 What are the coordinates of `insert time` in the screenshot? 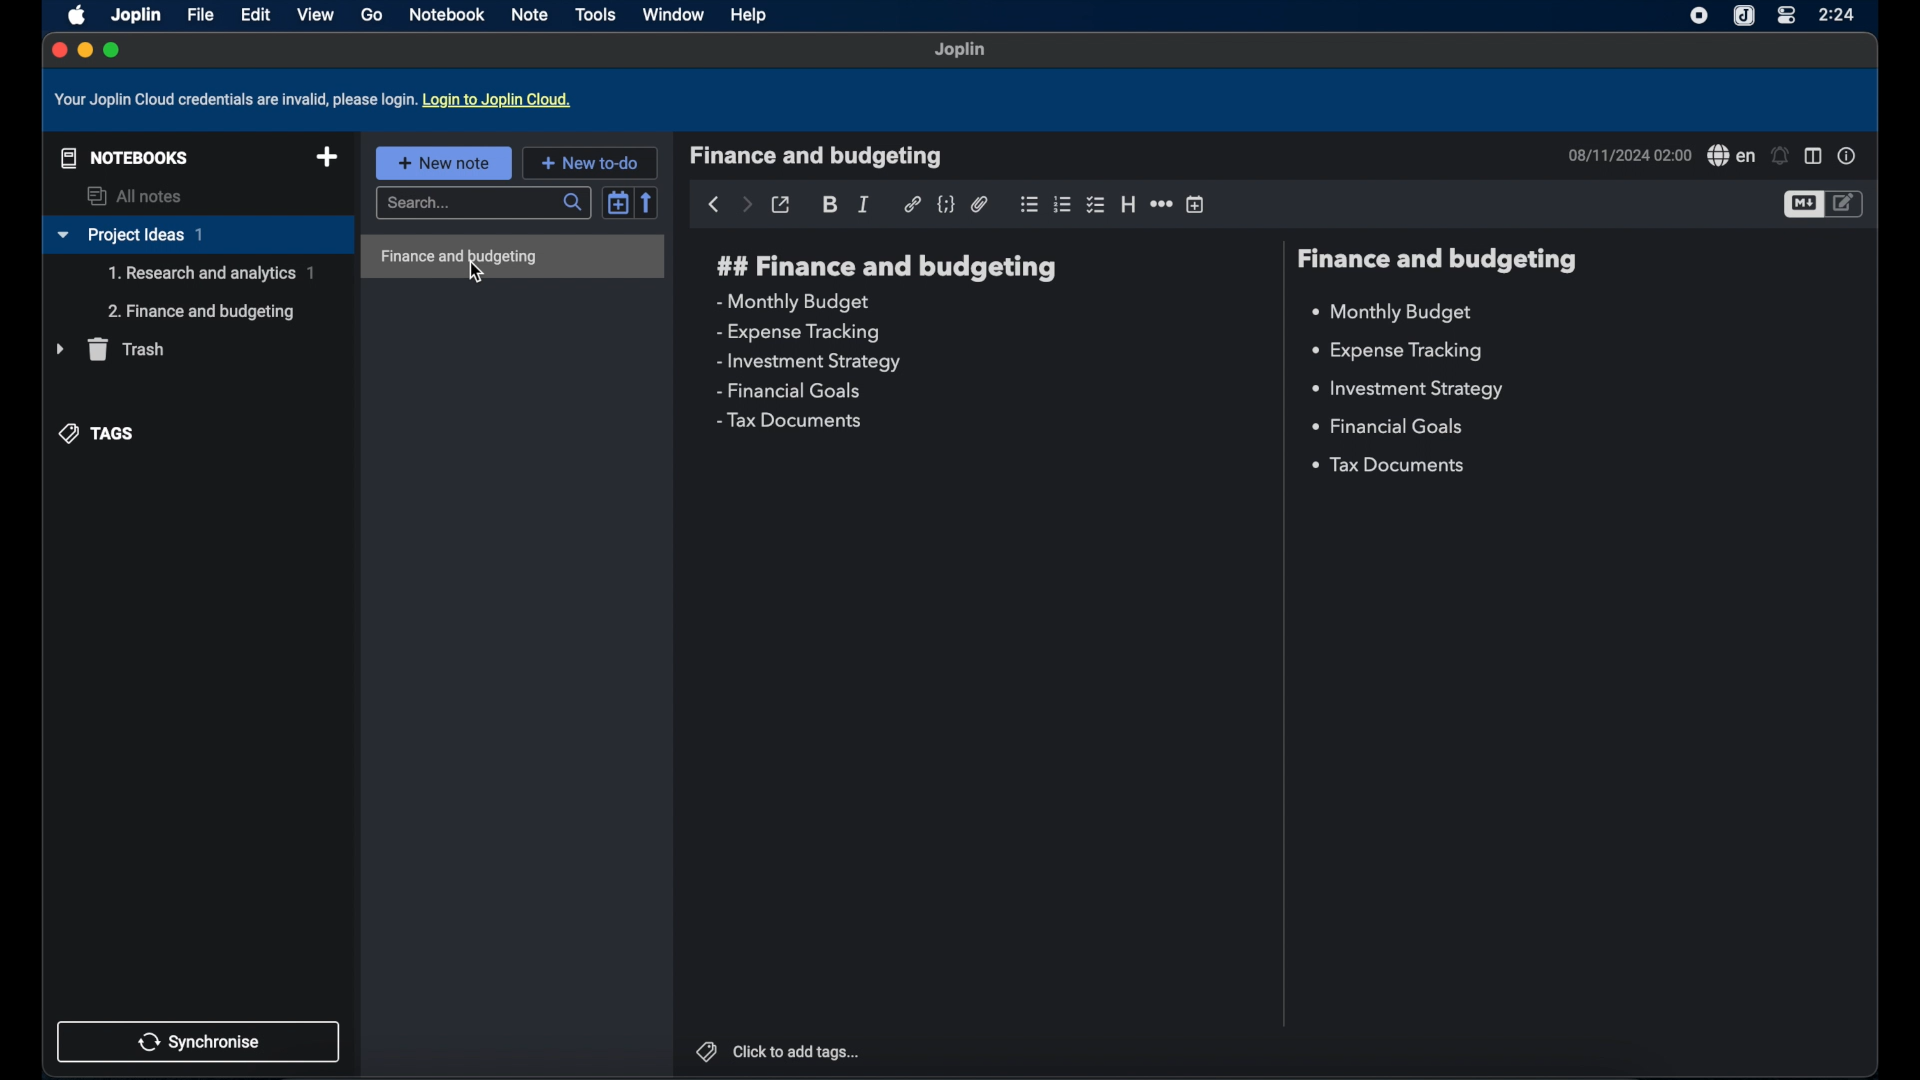 It's located at (1197, 205).